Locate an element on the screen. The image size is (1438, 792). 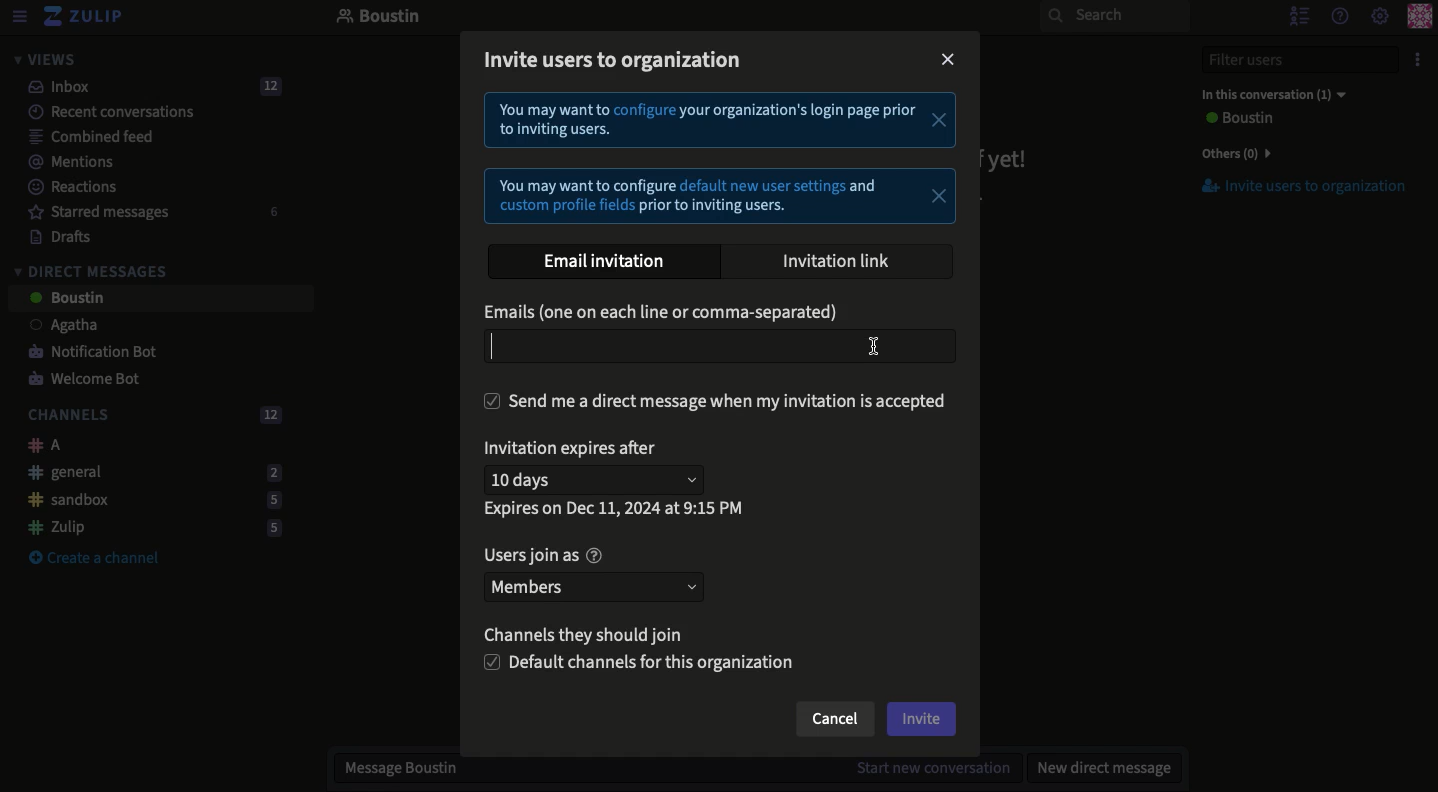
General  is located at coordinates (149, 471).